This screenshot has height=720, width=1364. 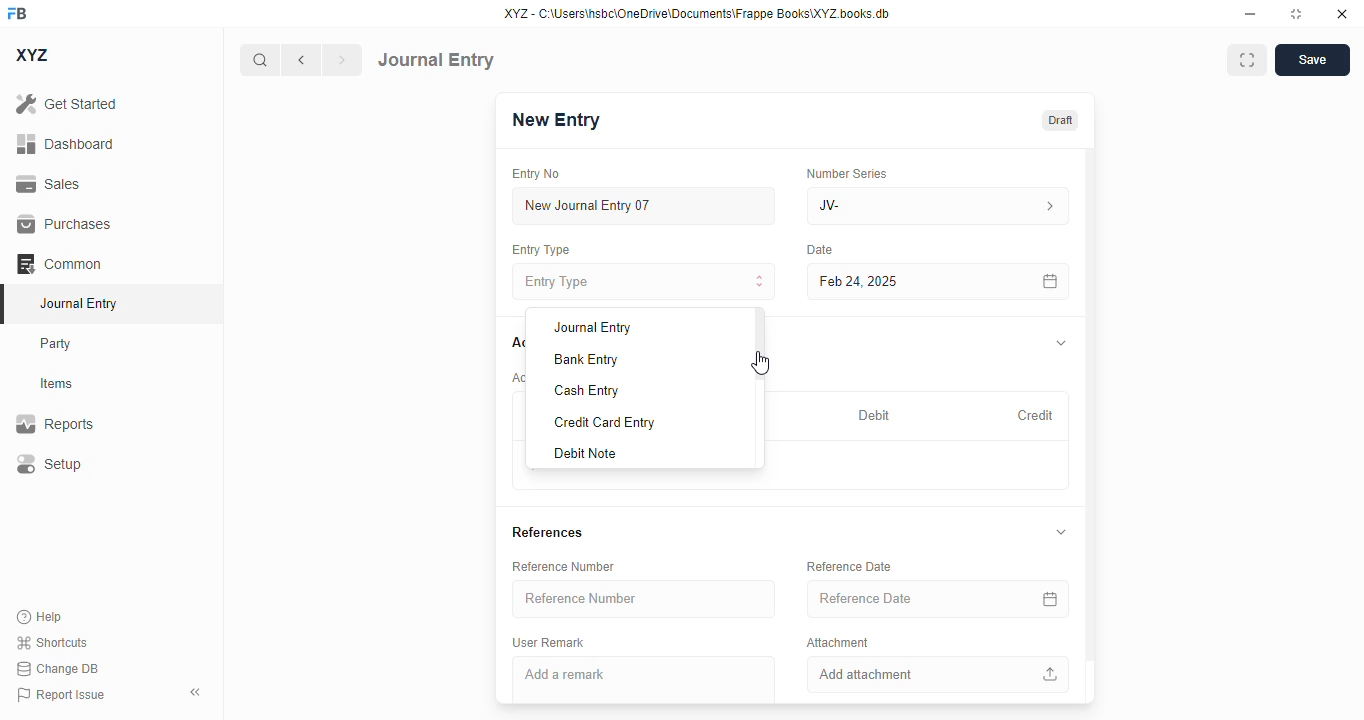 What do you see at coordinates (67, 104) in the screenshot?
I see `get started` at bounding box center [67, 104].